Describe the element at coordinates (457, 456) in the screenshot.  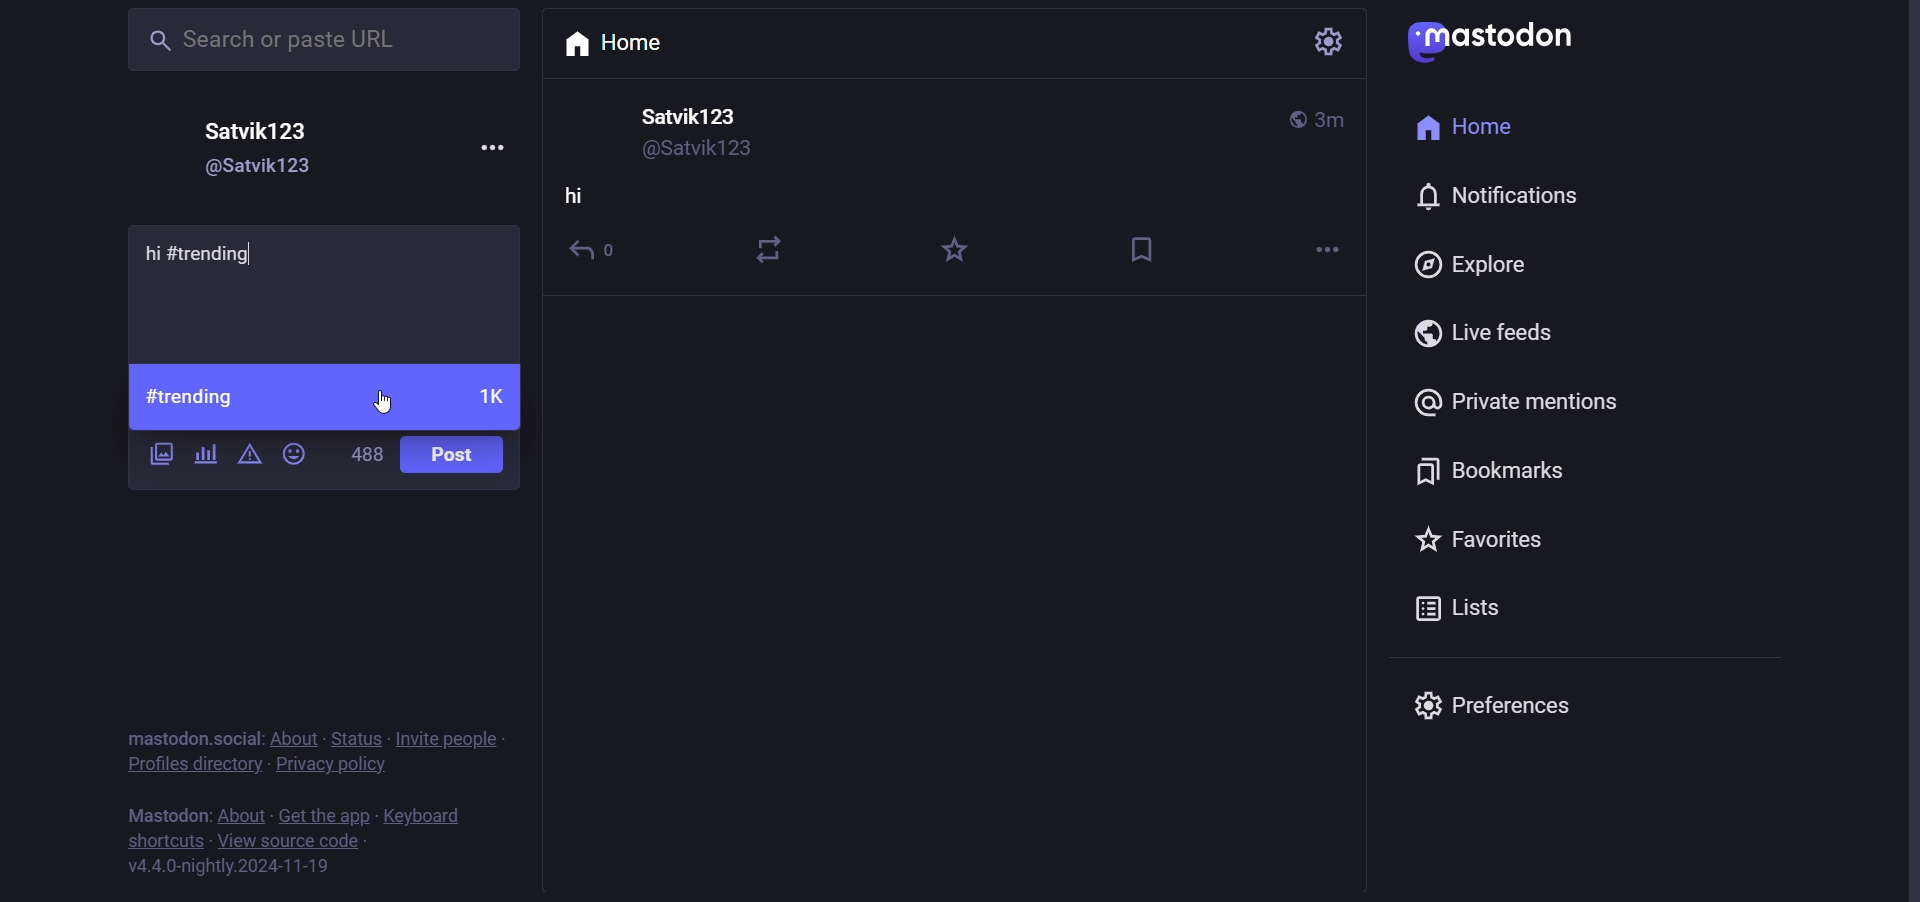
I see `post` at that location.